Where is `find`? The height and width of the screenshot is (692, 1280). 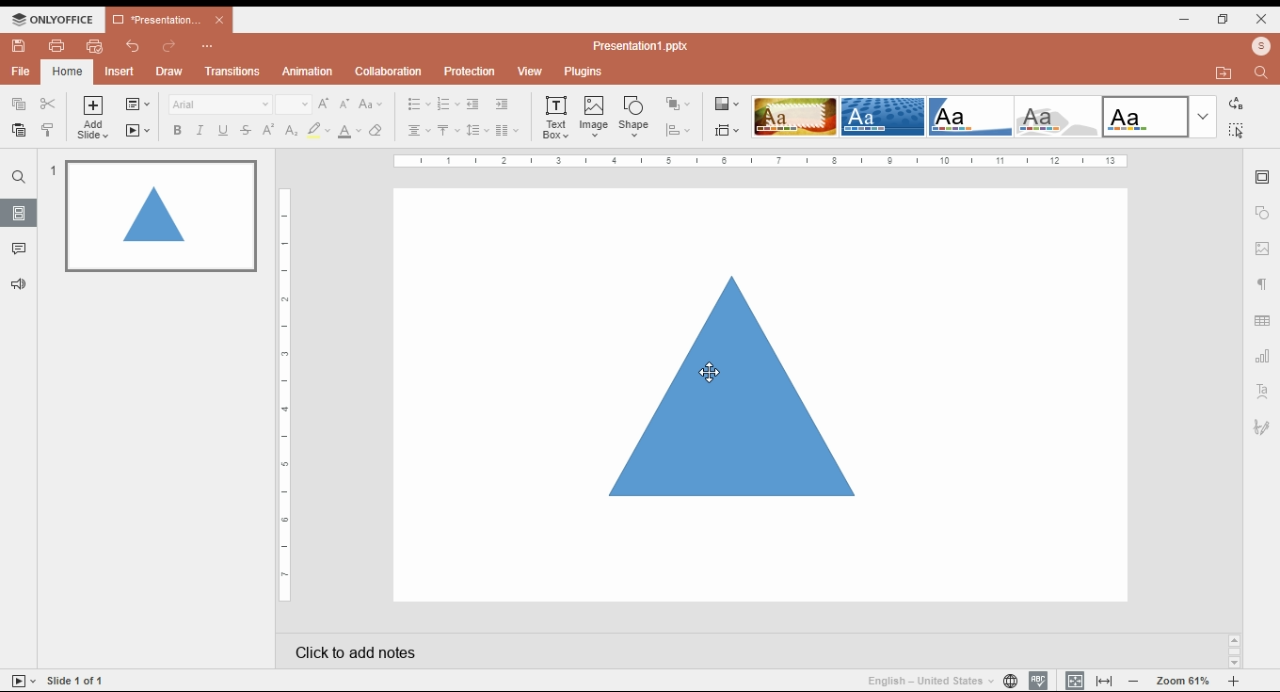
find is located at coordinates (1236, 131).